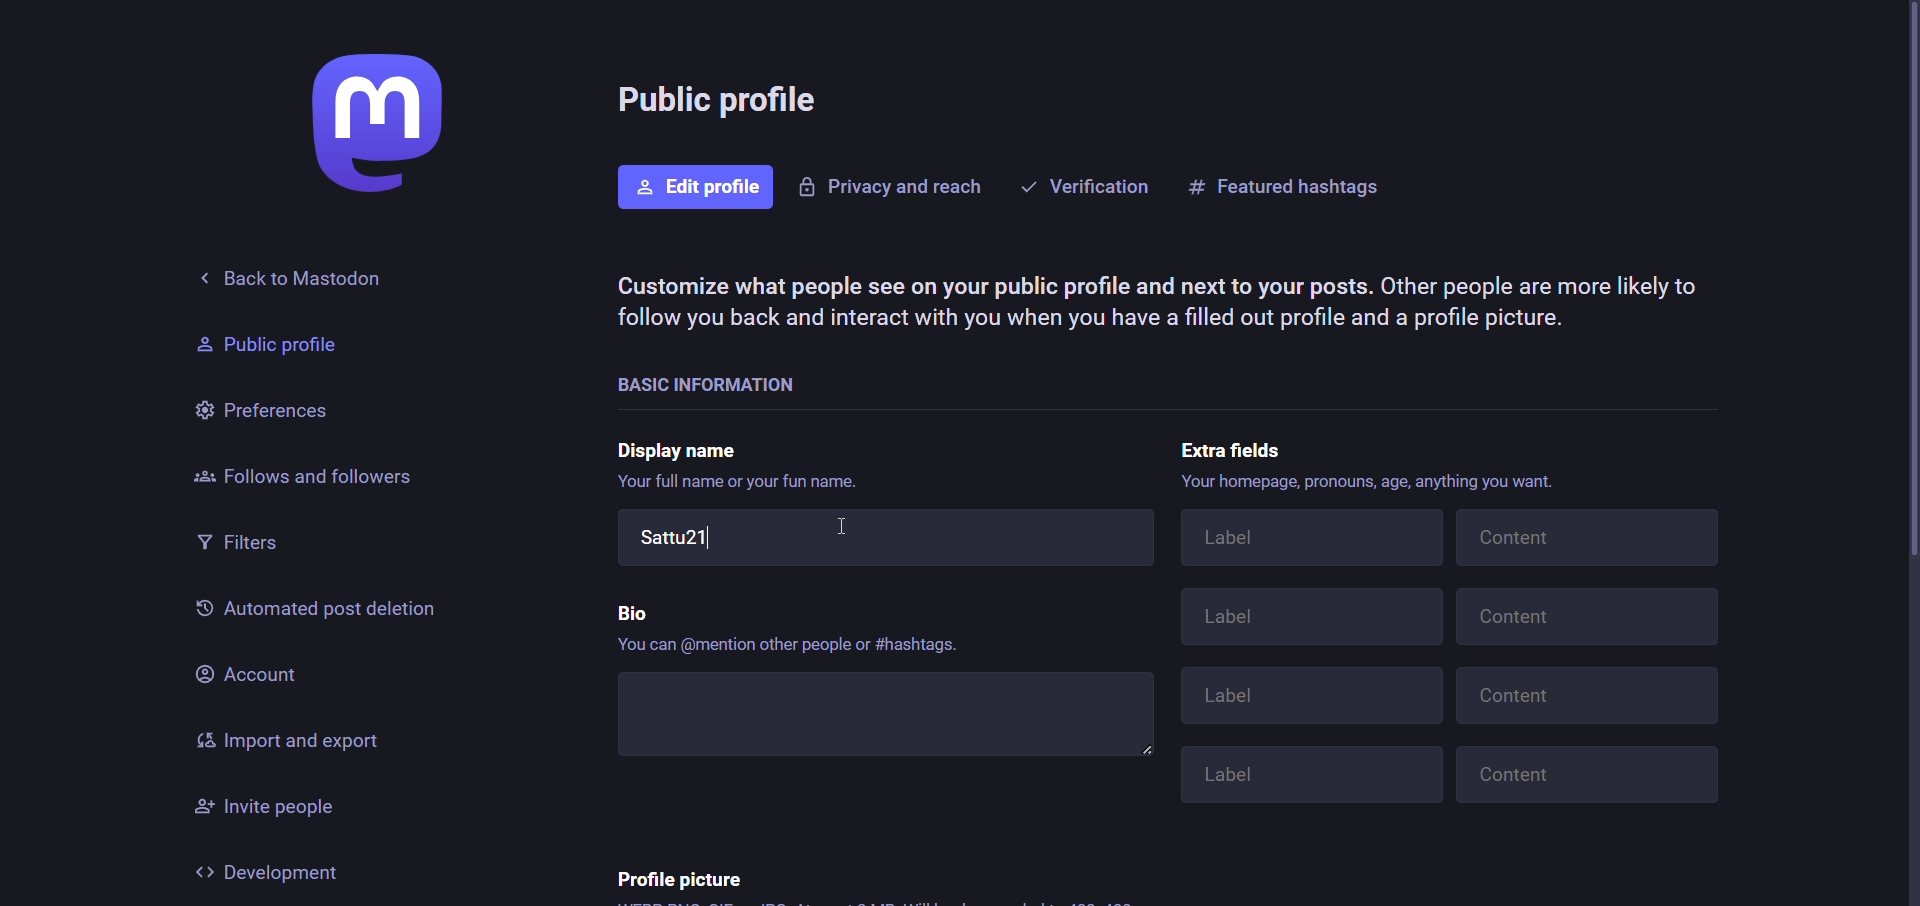  I want to click on automated past deletion, so click(314, 612).